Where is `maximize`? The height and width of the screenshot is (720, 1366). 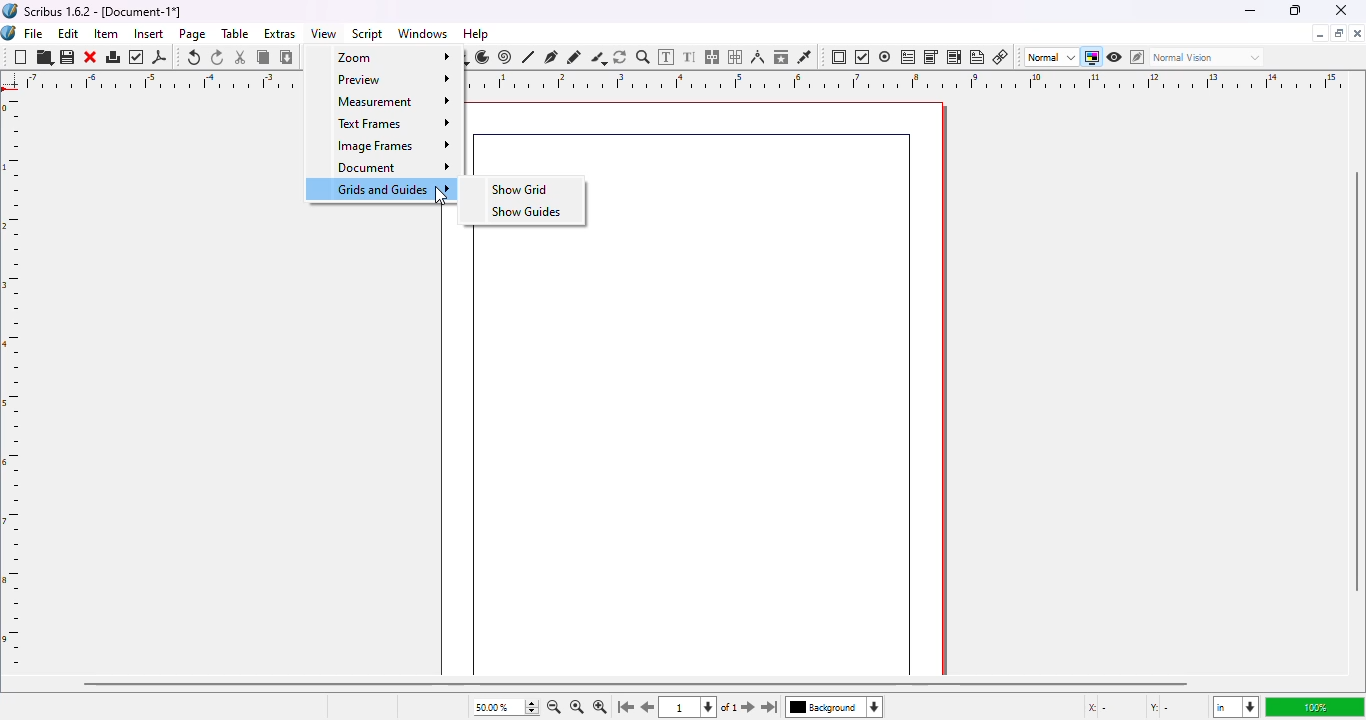 maximize is located at coordinates (1294, 10).